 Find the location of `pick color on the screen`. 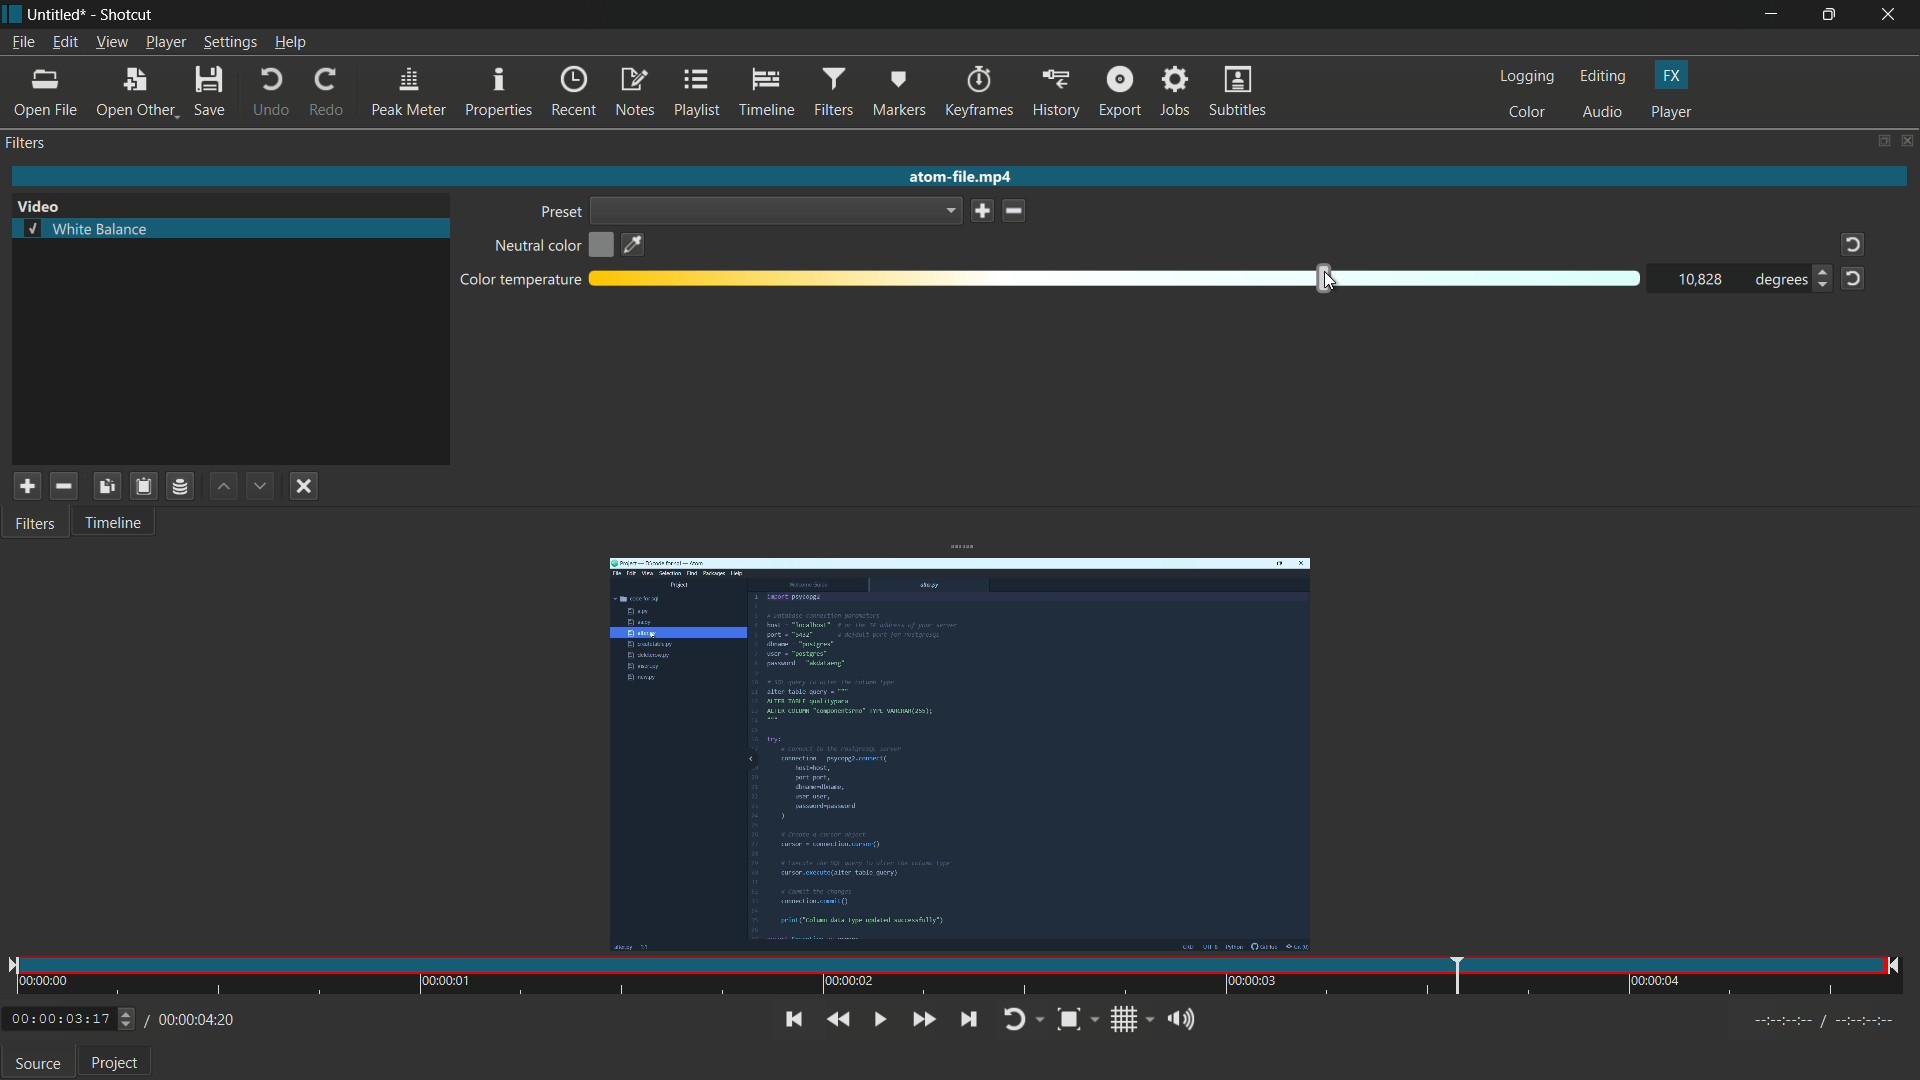

pick color on the screen is located at coordinates (634, 245).